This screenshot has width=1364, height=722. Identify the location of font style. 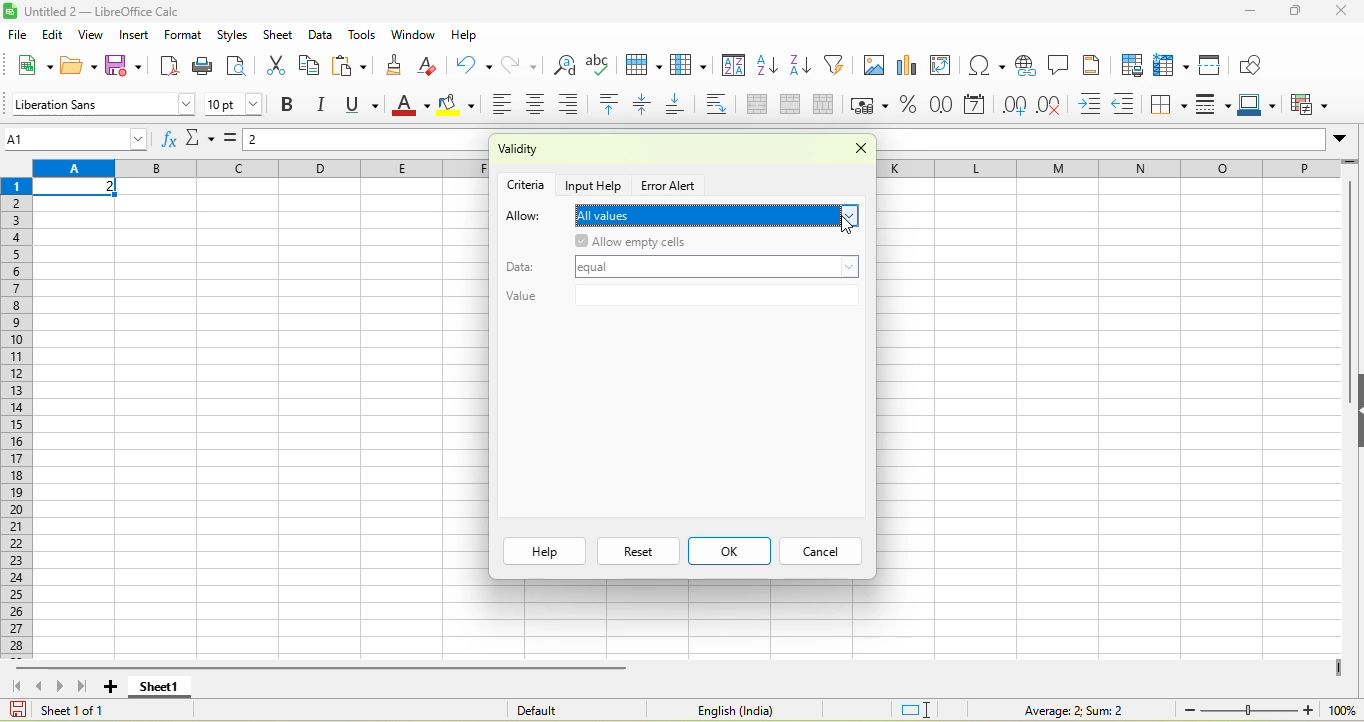
(101, 103).